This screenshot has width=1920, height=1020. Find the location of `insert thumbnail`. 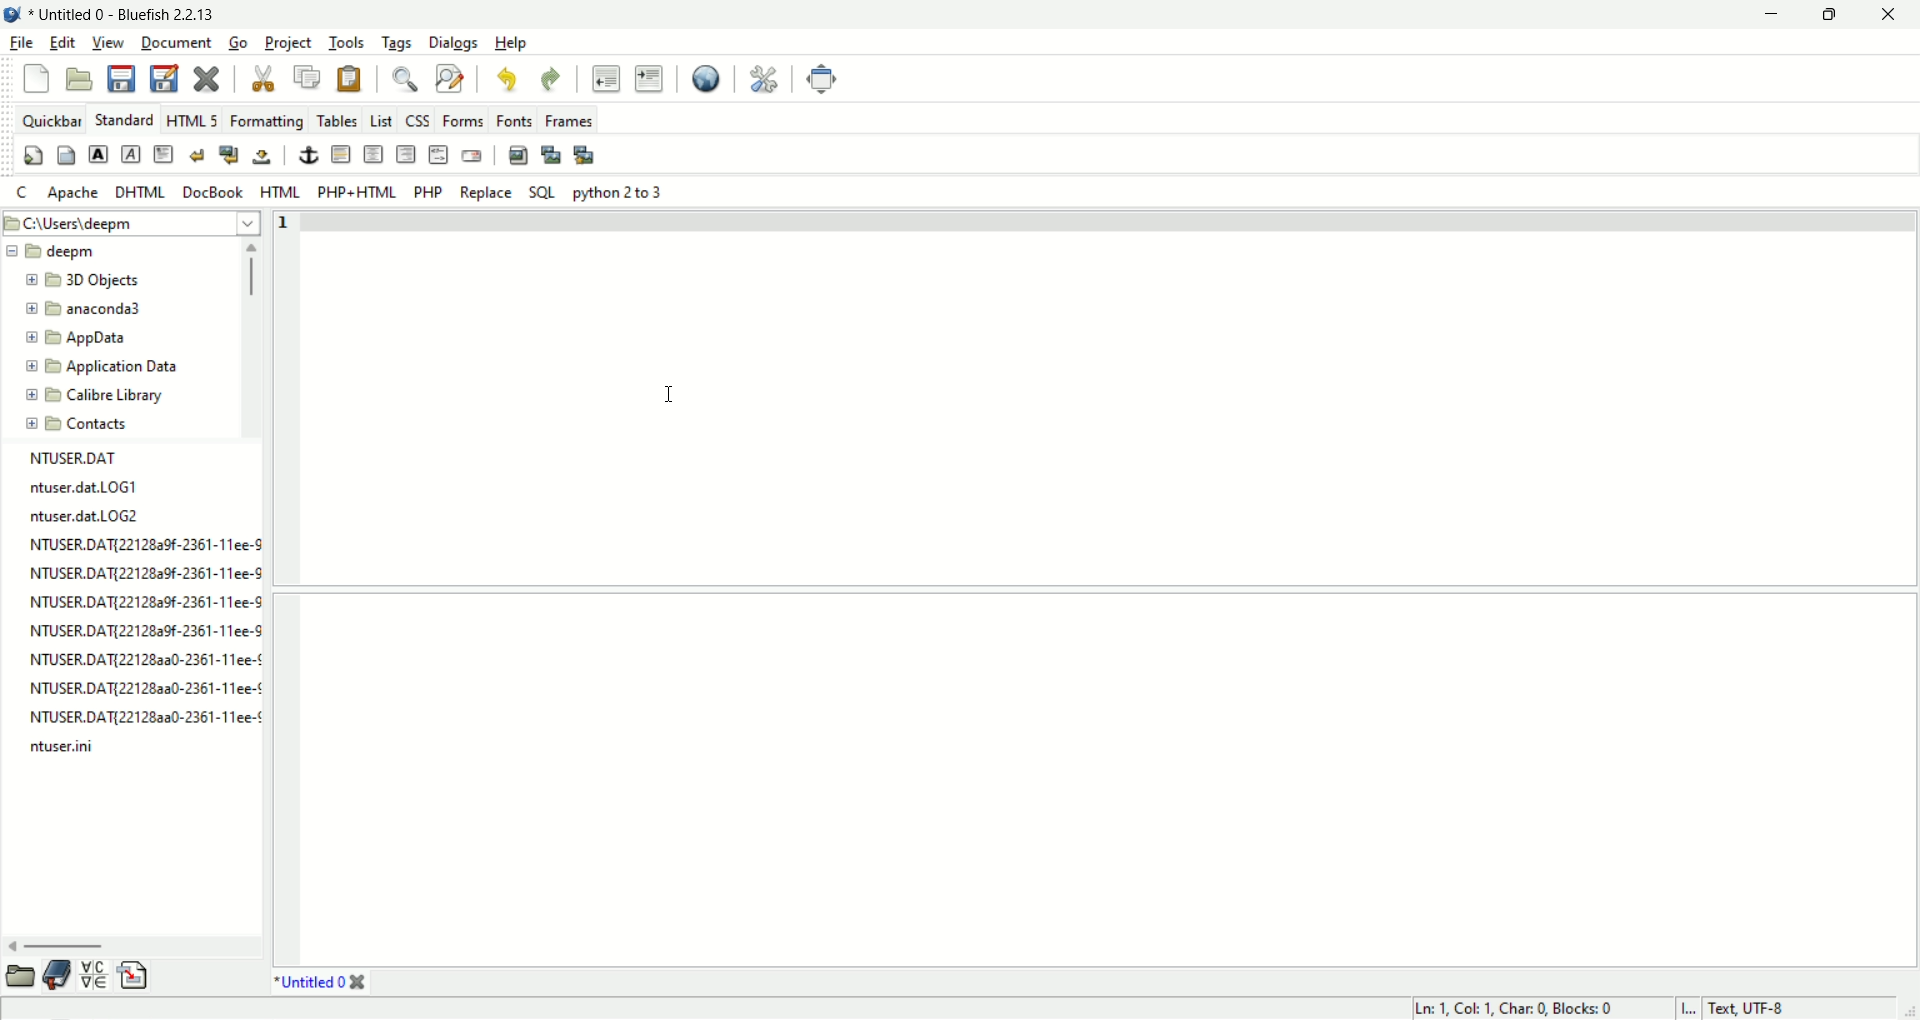

insert thumbnail is located at coordinates (549, 154).